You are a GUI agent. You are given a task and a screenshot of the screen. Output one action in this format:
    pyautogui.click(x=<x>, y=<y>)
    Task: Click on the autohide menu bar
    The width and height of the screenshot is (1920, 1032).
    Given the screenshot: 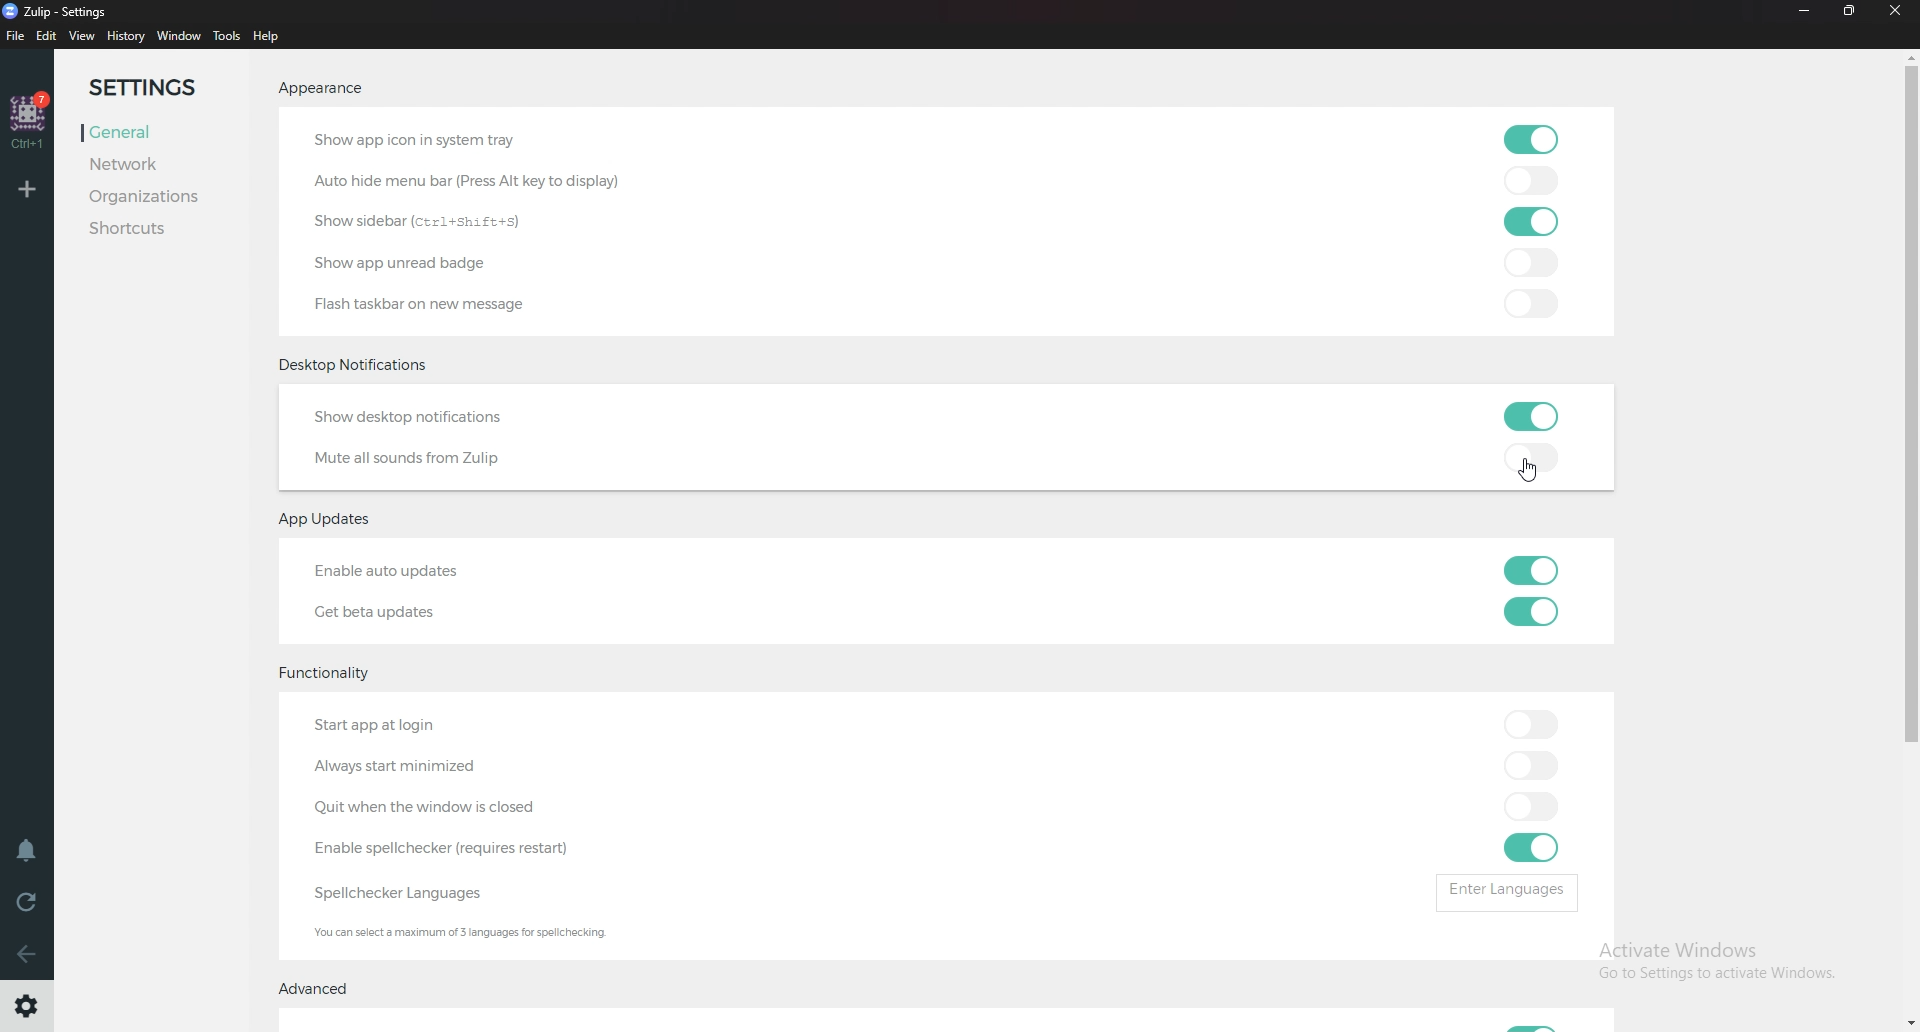 What is the action you would take?
    pyautogui.click(x=477, y=179)
    